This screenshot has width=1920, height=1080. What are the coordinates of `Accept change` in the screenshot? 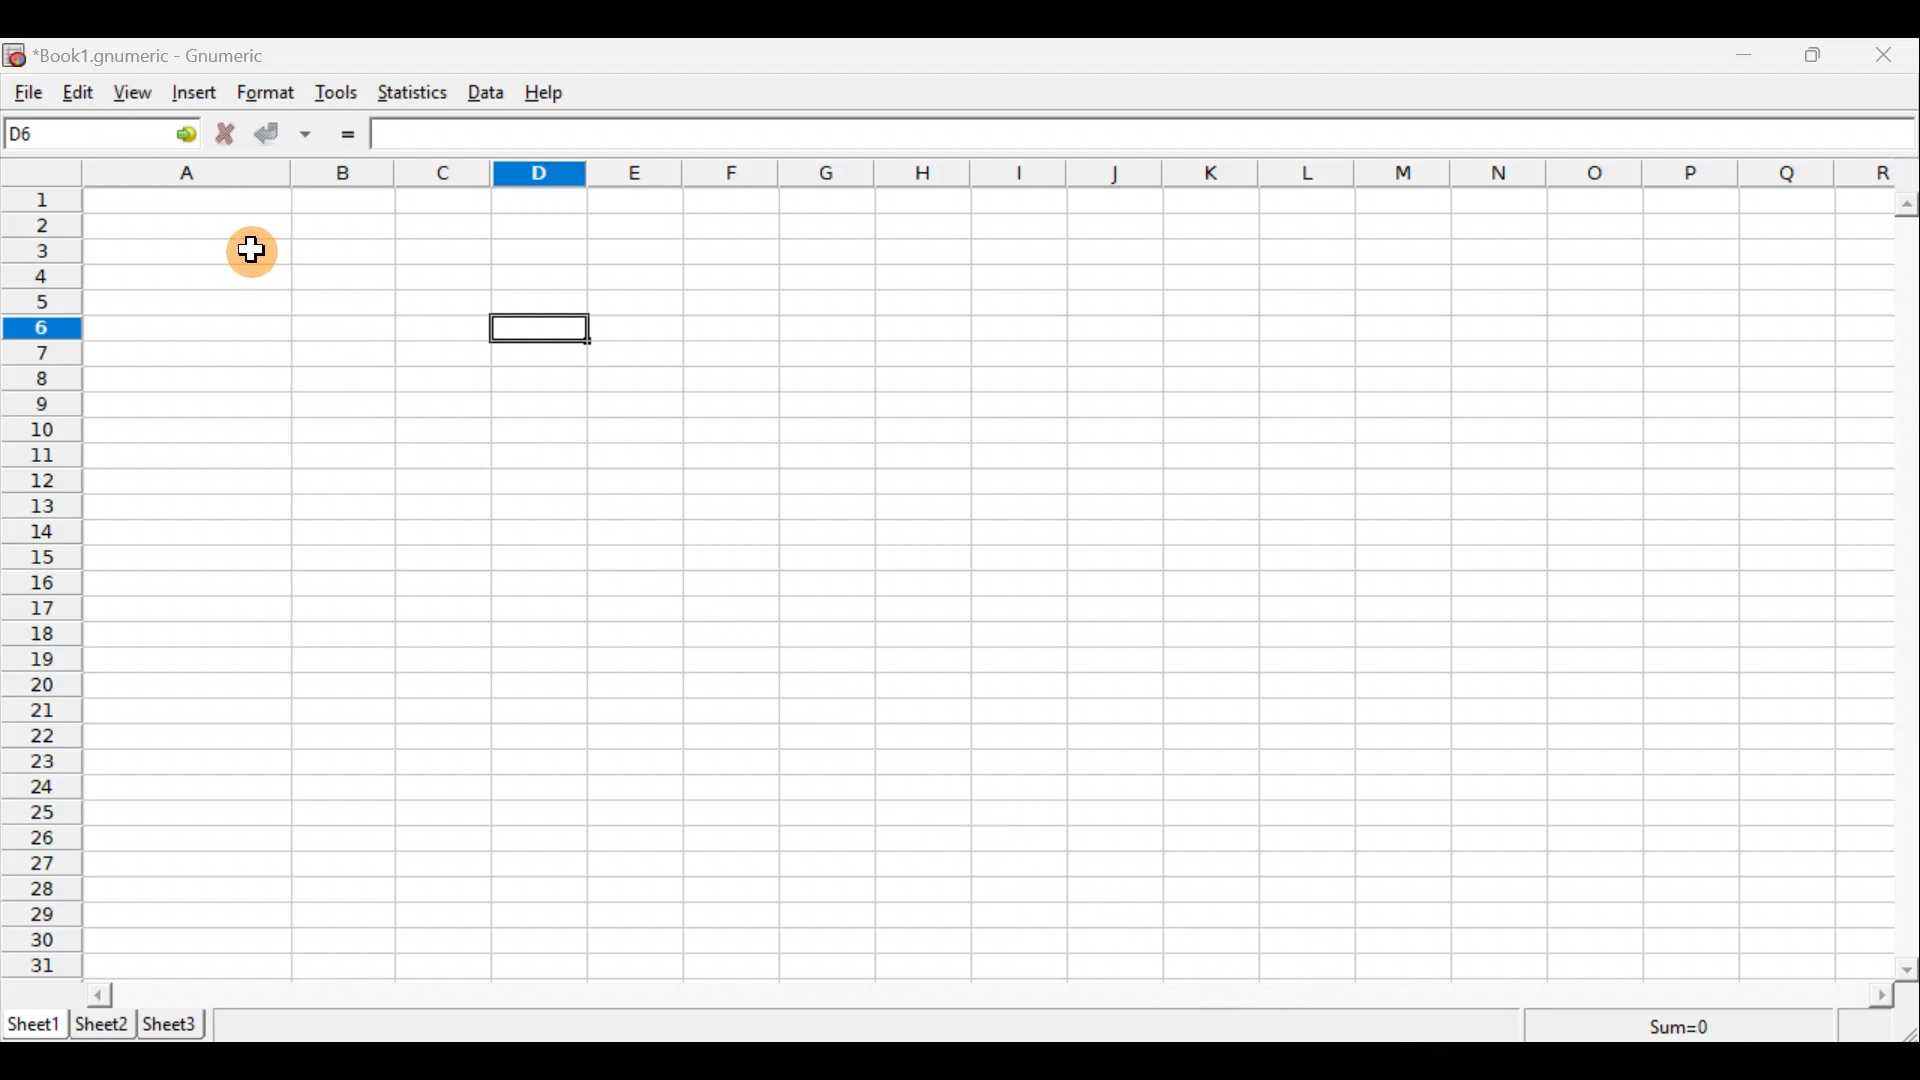 It's located at (271, 134).